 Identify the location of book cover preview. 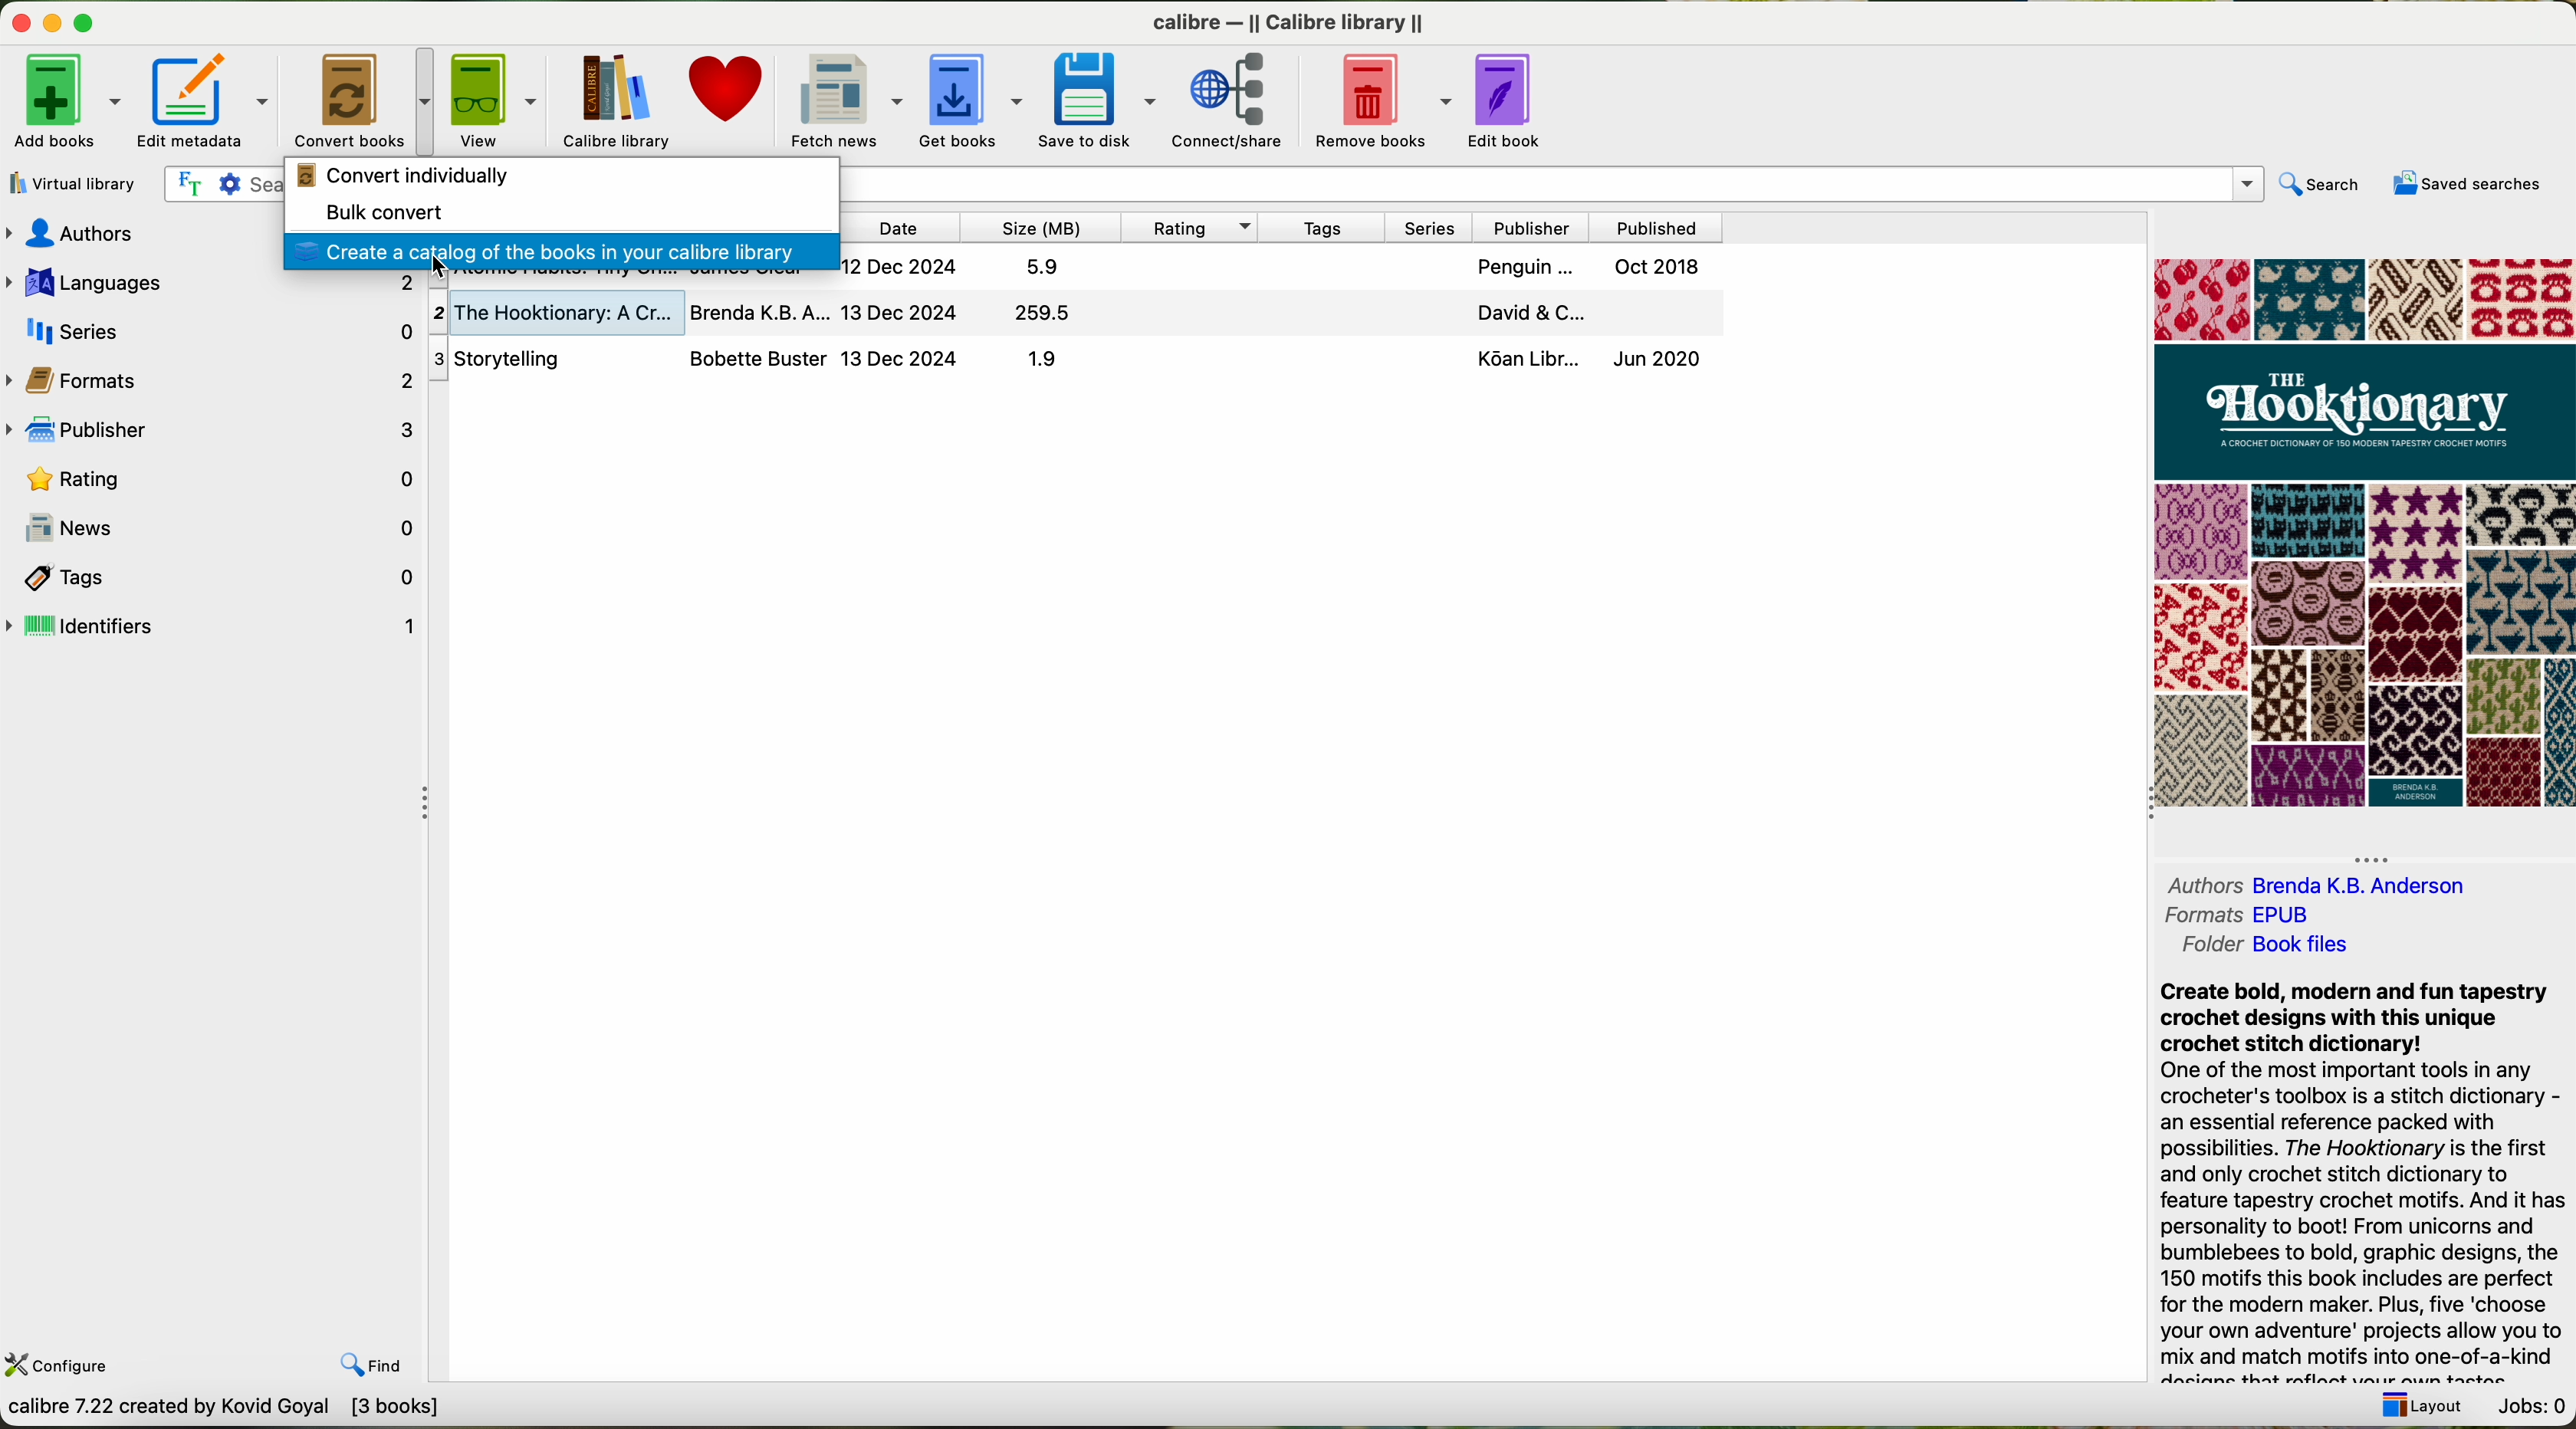
(2370, 533).